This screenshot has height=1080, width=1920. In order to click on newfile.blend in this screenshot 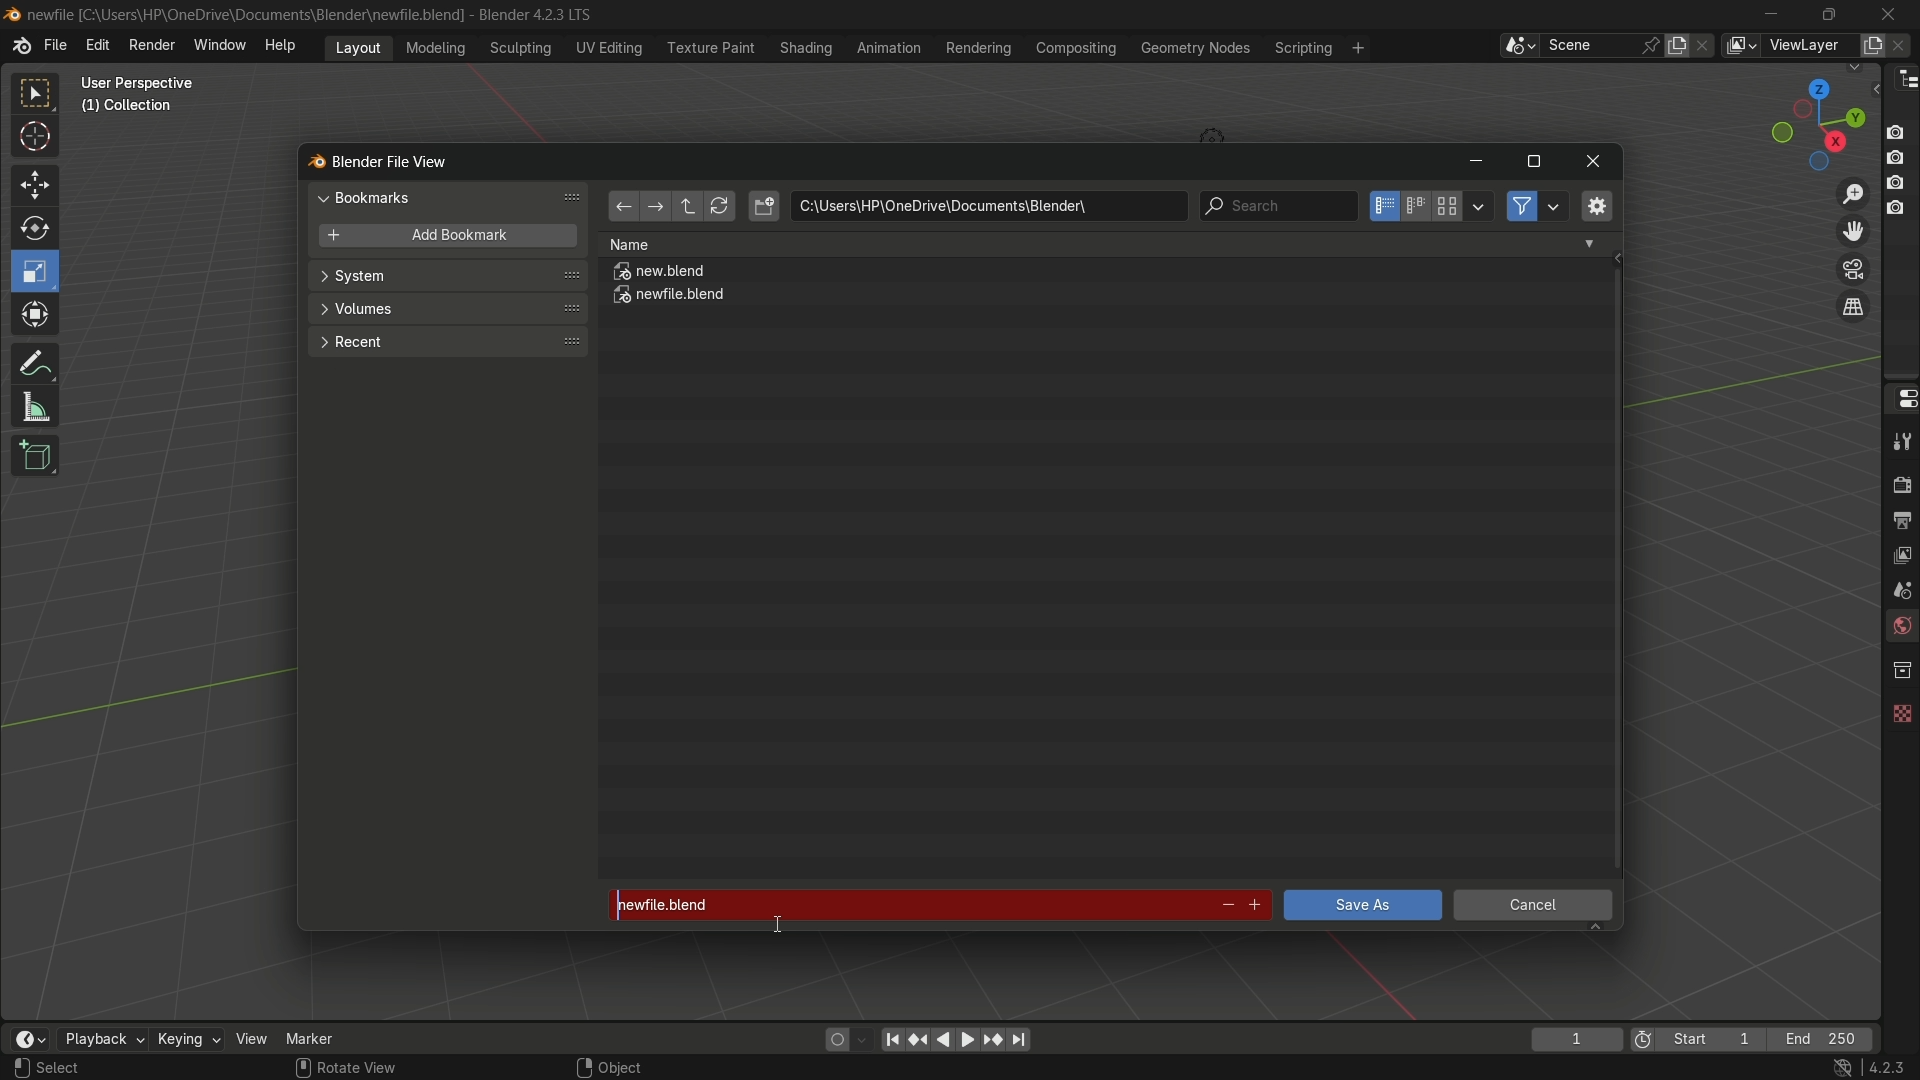, I will do `click(902, 905)`.